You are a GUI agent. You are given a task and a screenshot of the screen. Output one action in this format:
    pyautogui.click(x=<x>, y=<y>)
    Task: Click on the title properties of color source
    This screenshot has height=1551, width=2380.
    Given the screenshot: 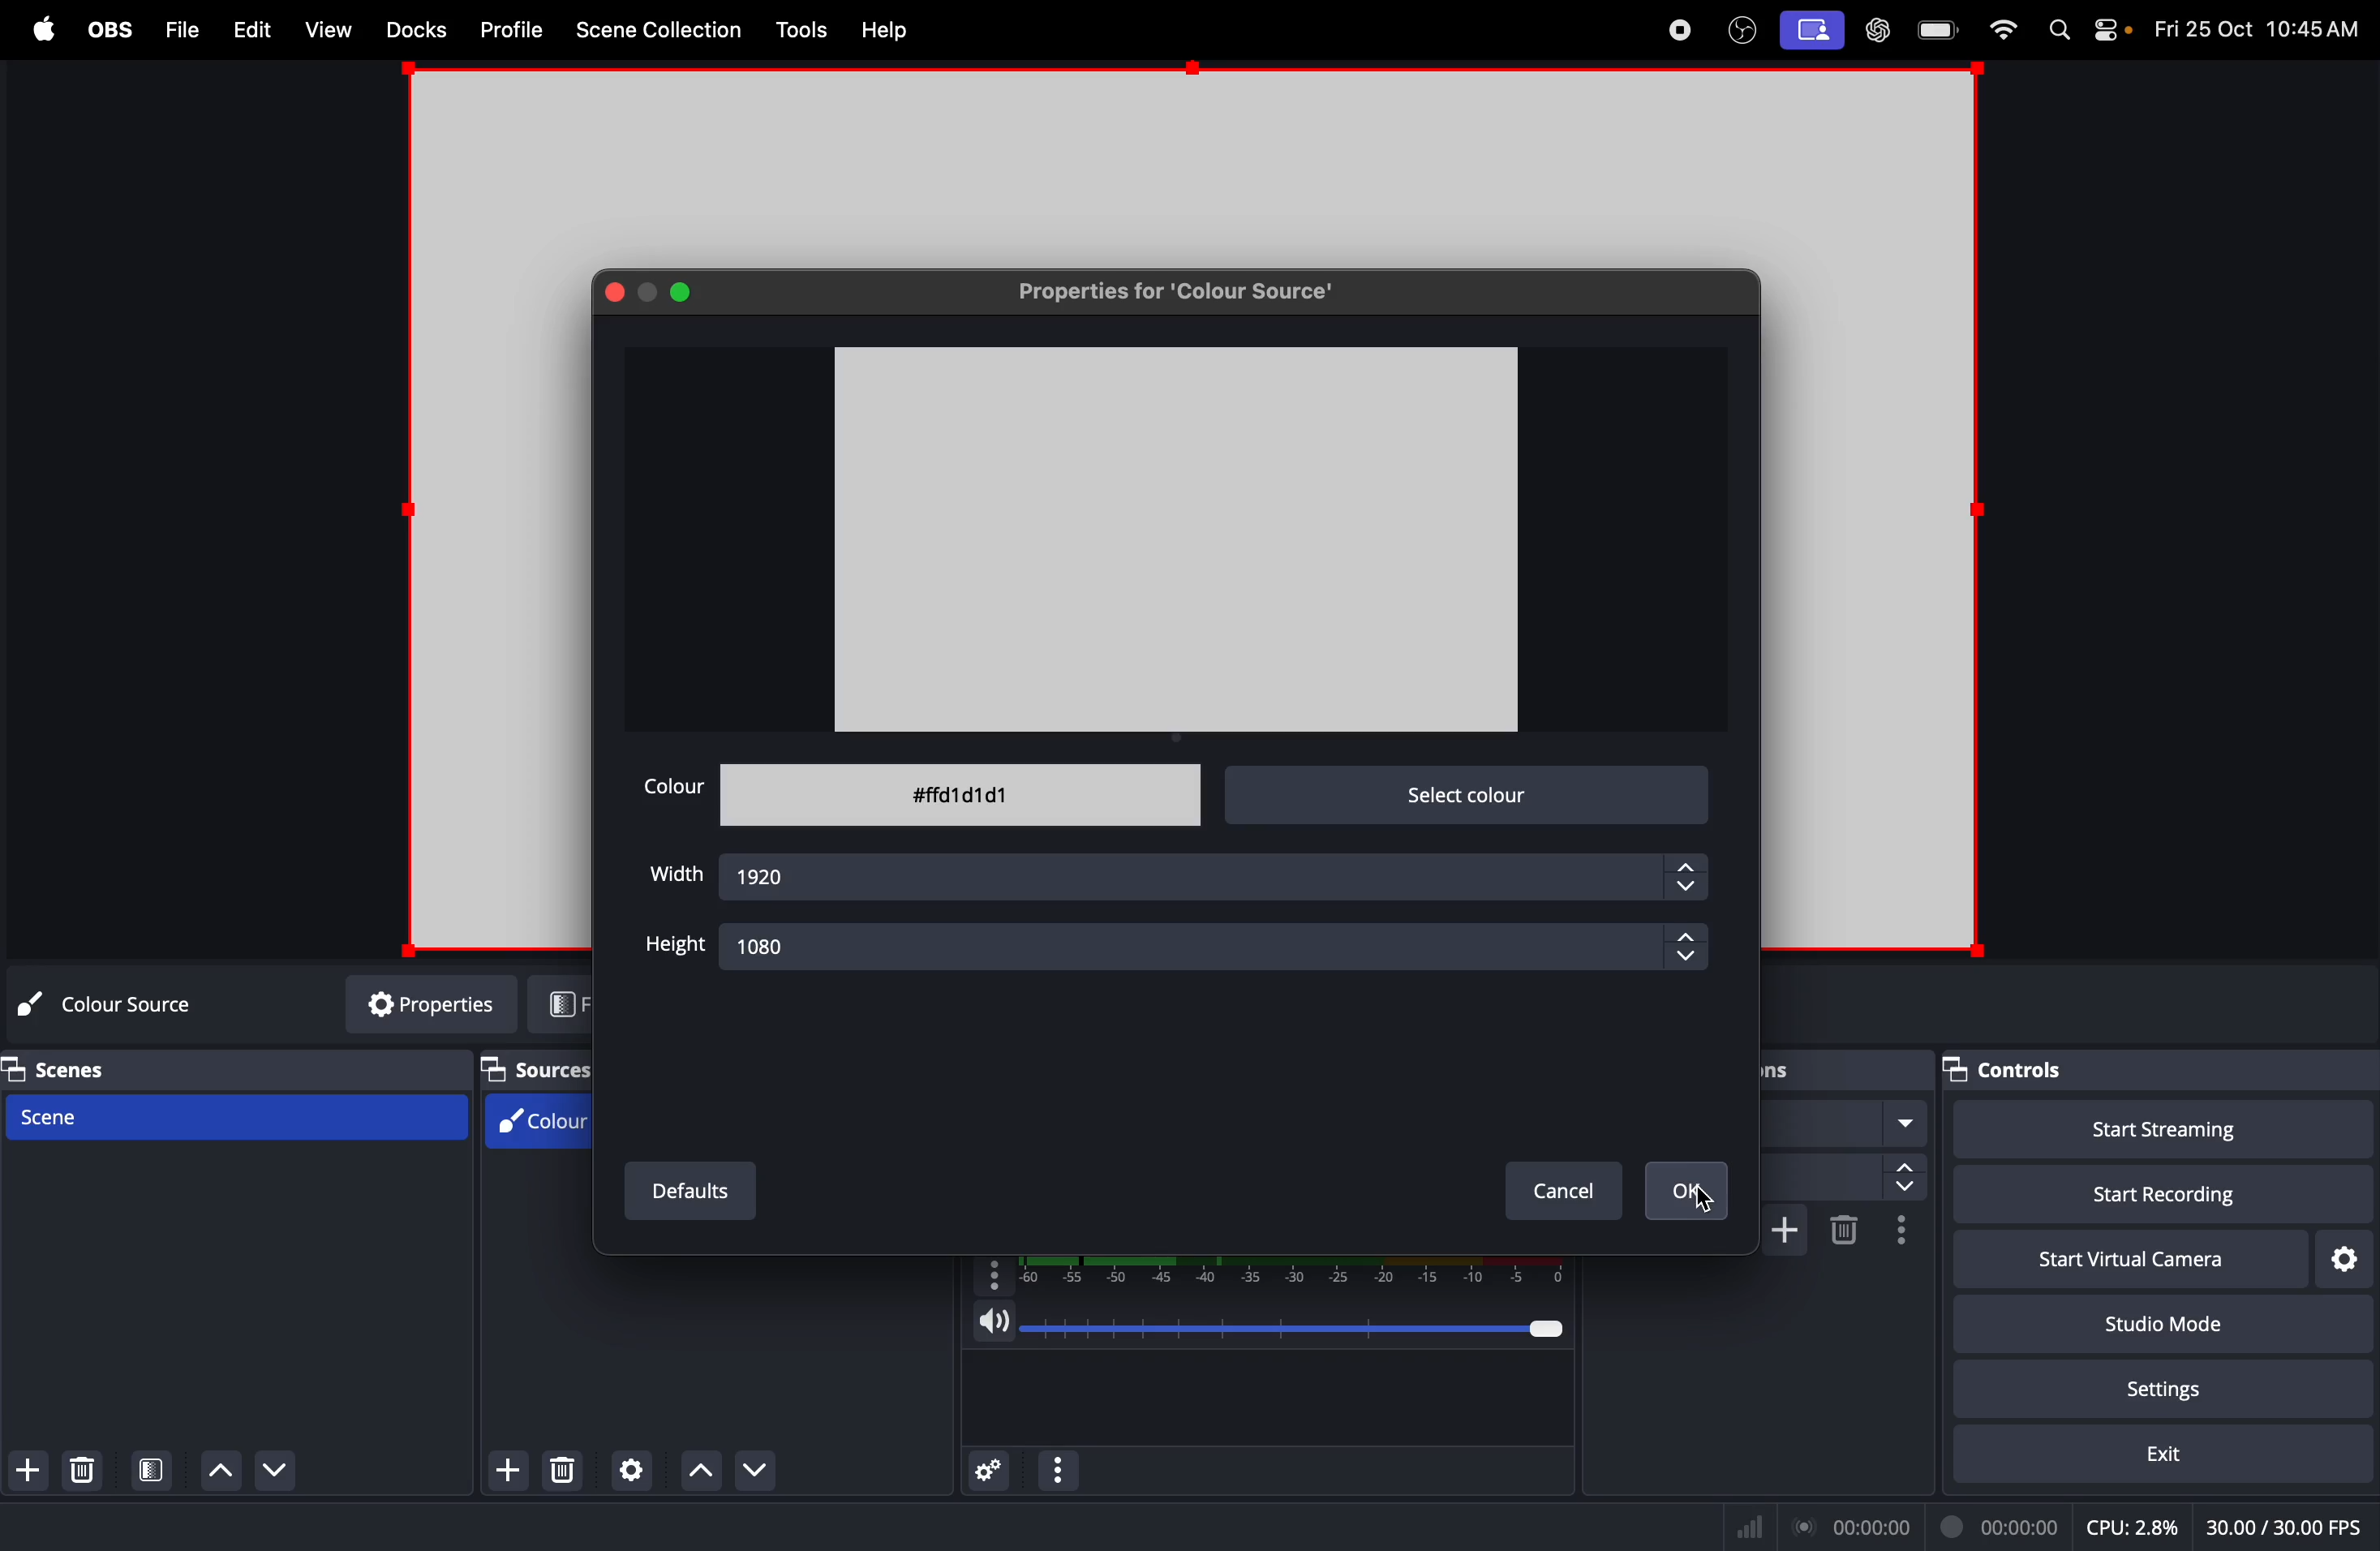 What is the action you would take?
    pyautogui.click(x=1180, y=289)
    